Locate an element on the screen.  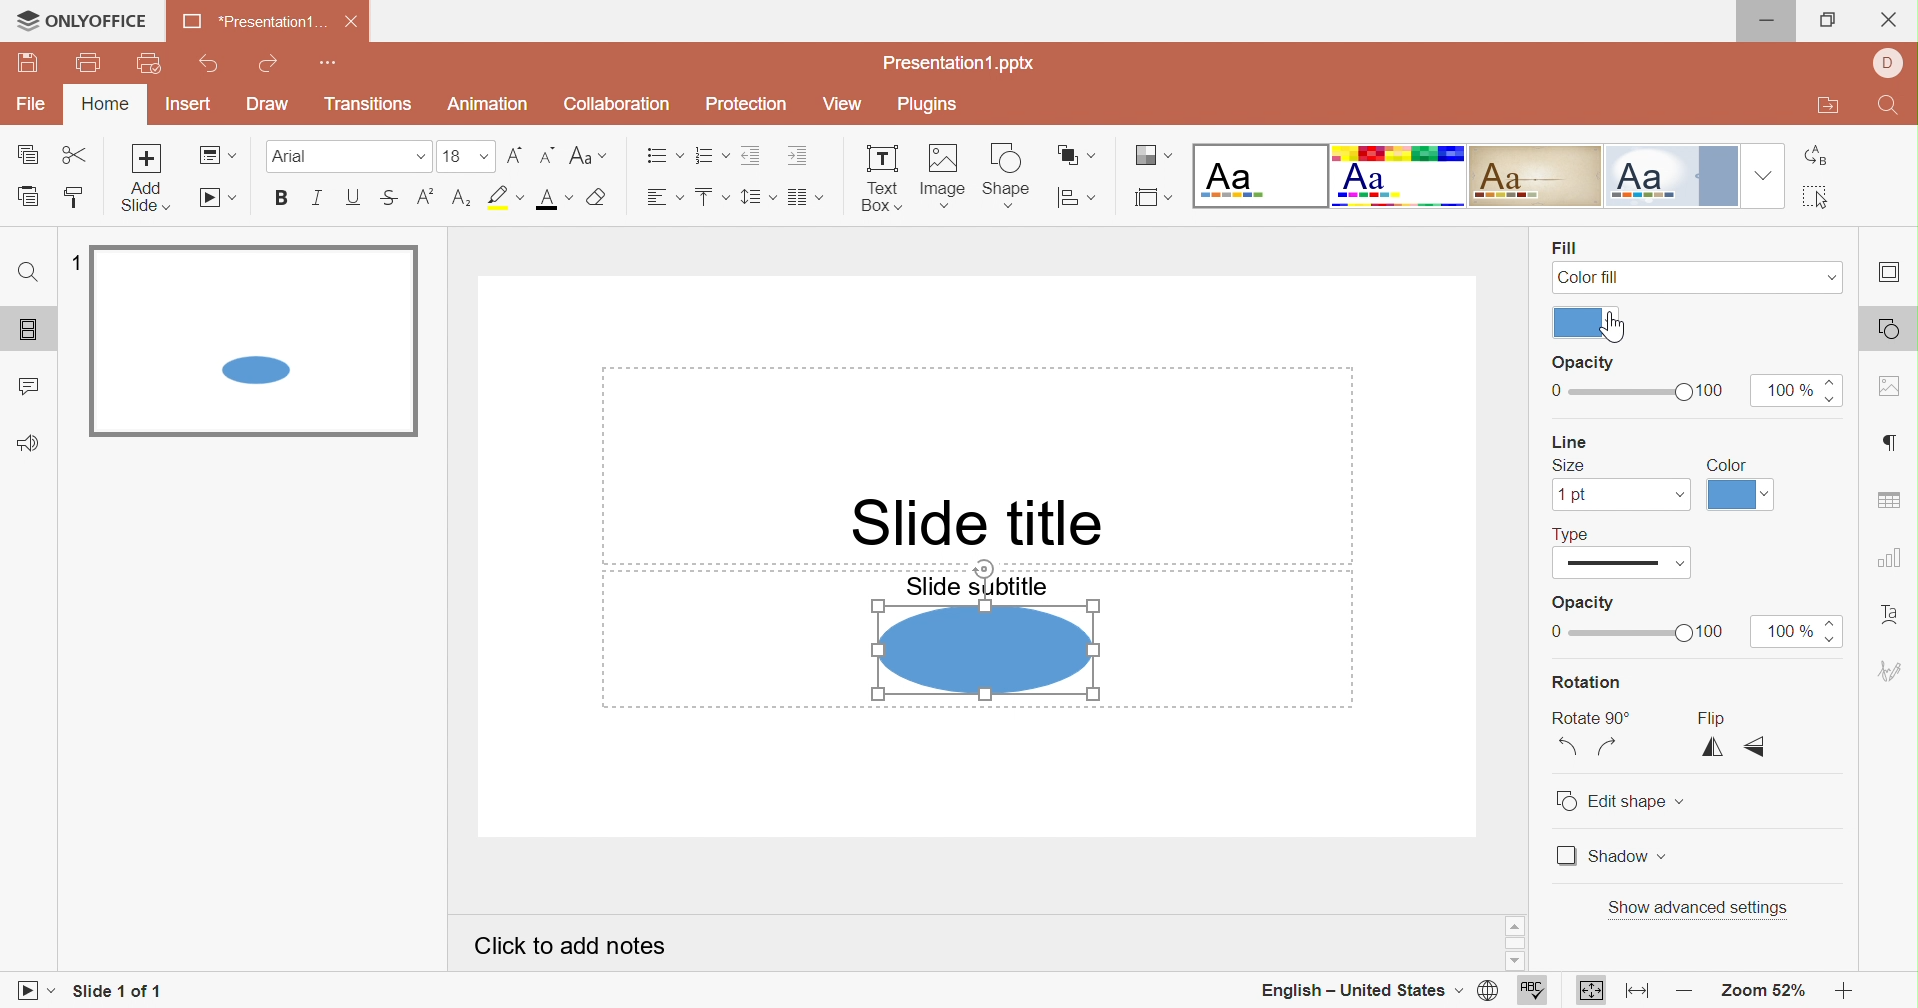
Flip is located at coordinates (1711, 719).